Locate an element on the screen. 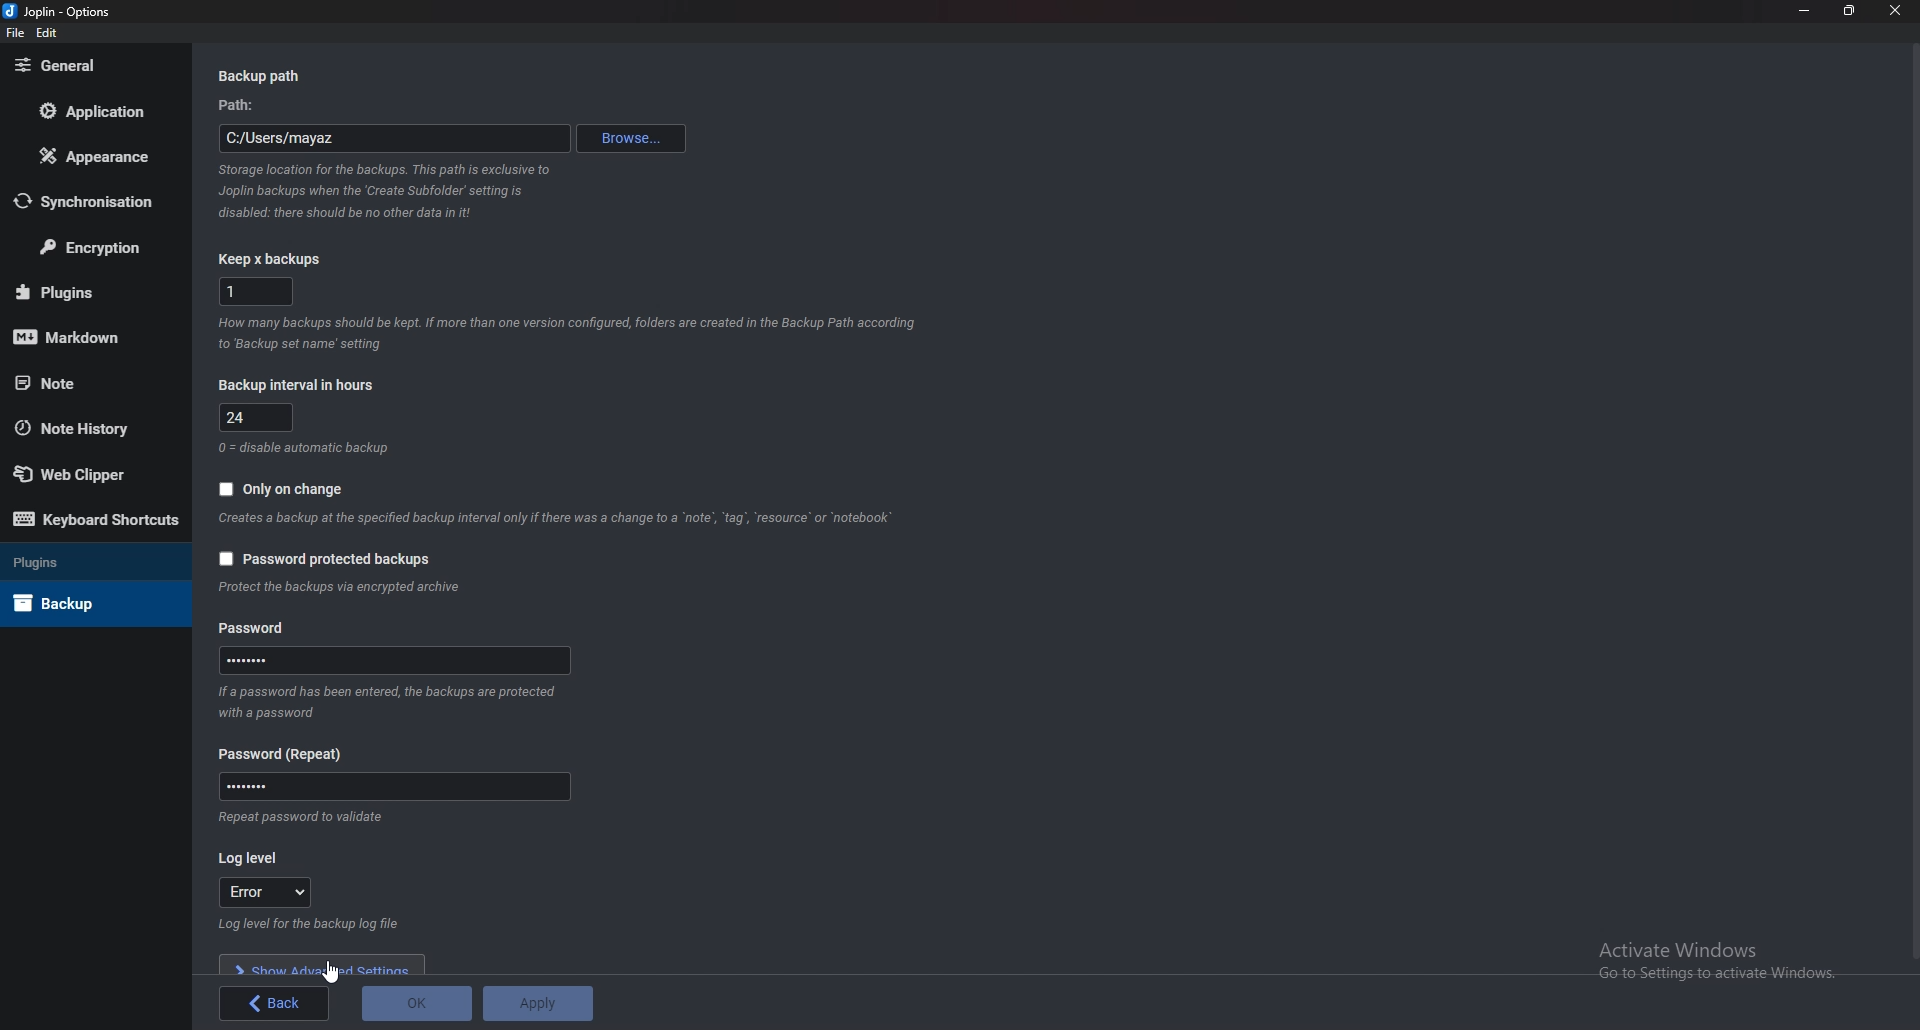 This screenshot has height=1030, width=1920. file is located at coordinates (14, 34).